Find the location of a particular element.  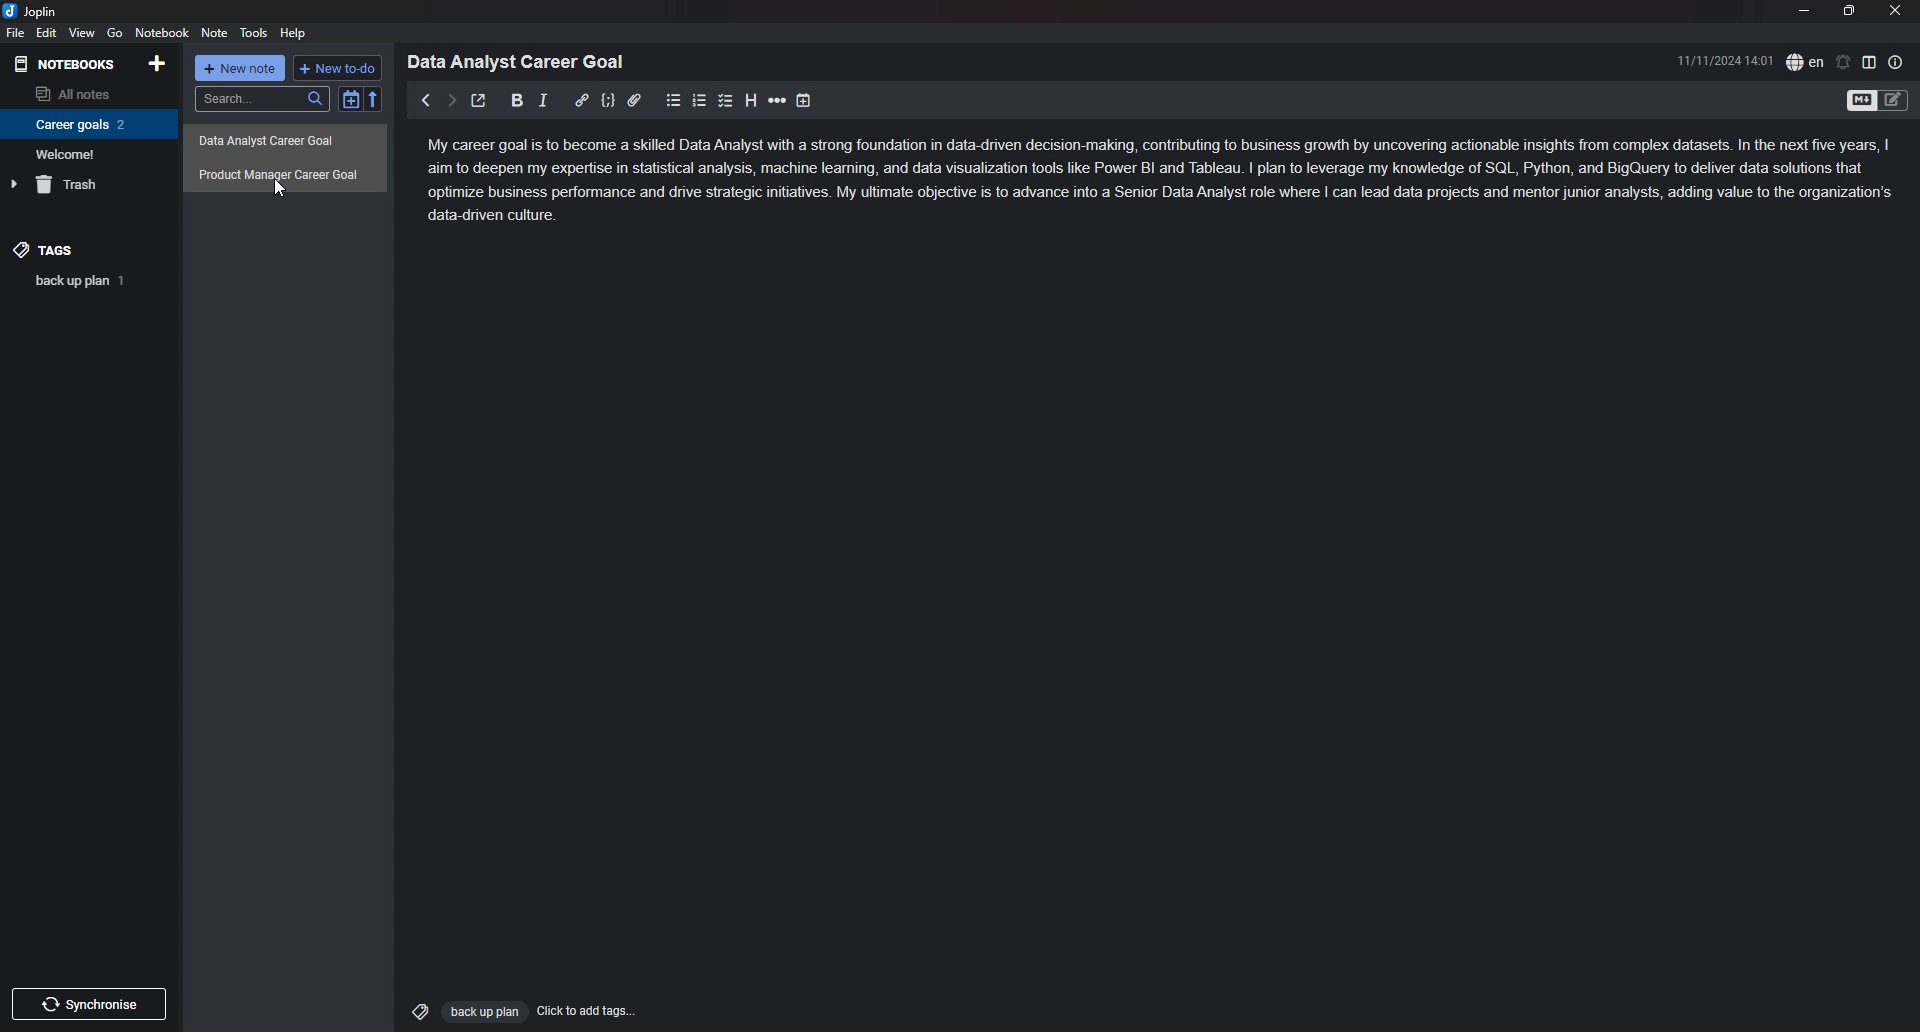

previous is located at coordinates (424, 100).